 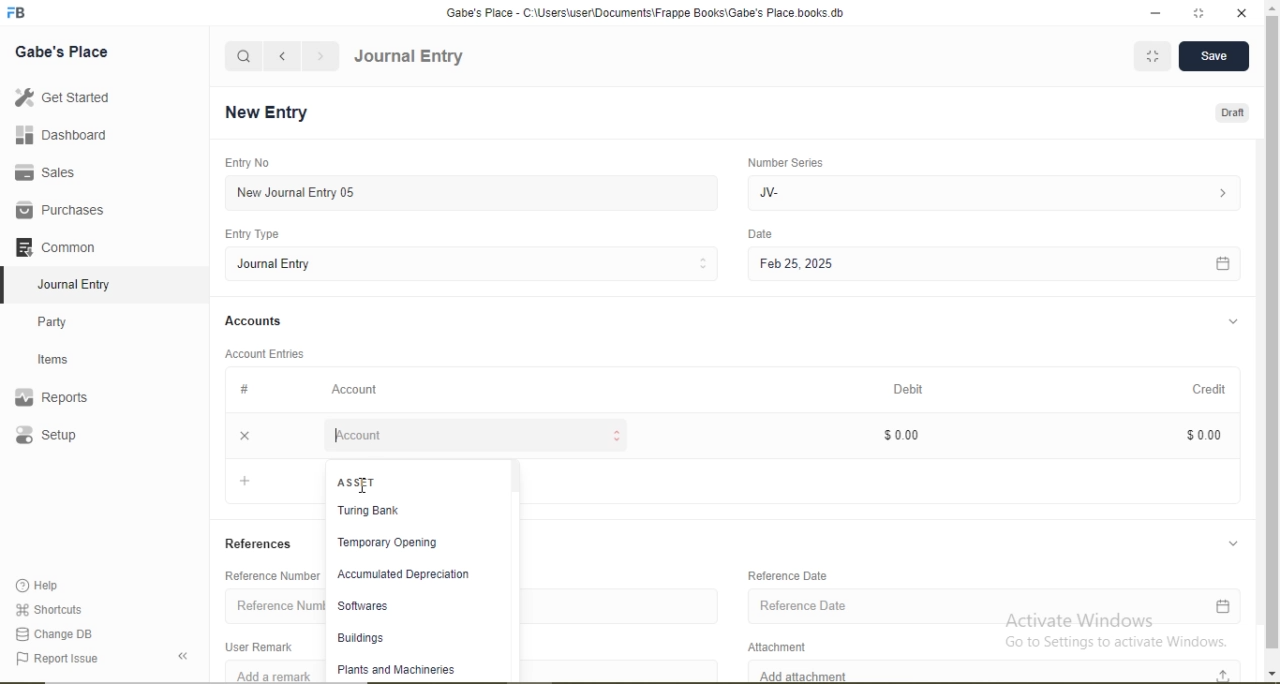 What do you see at coordinates (1202, 434) in the screenshot?
I see `$0.00` at bounding box center [1202, 434].